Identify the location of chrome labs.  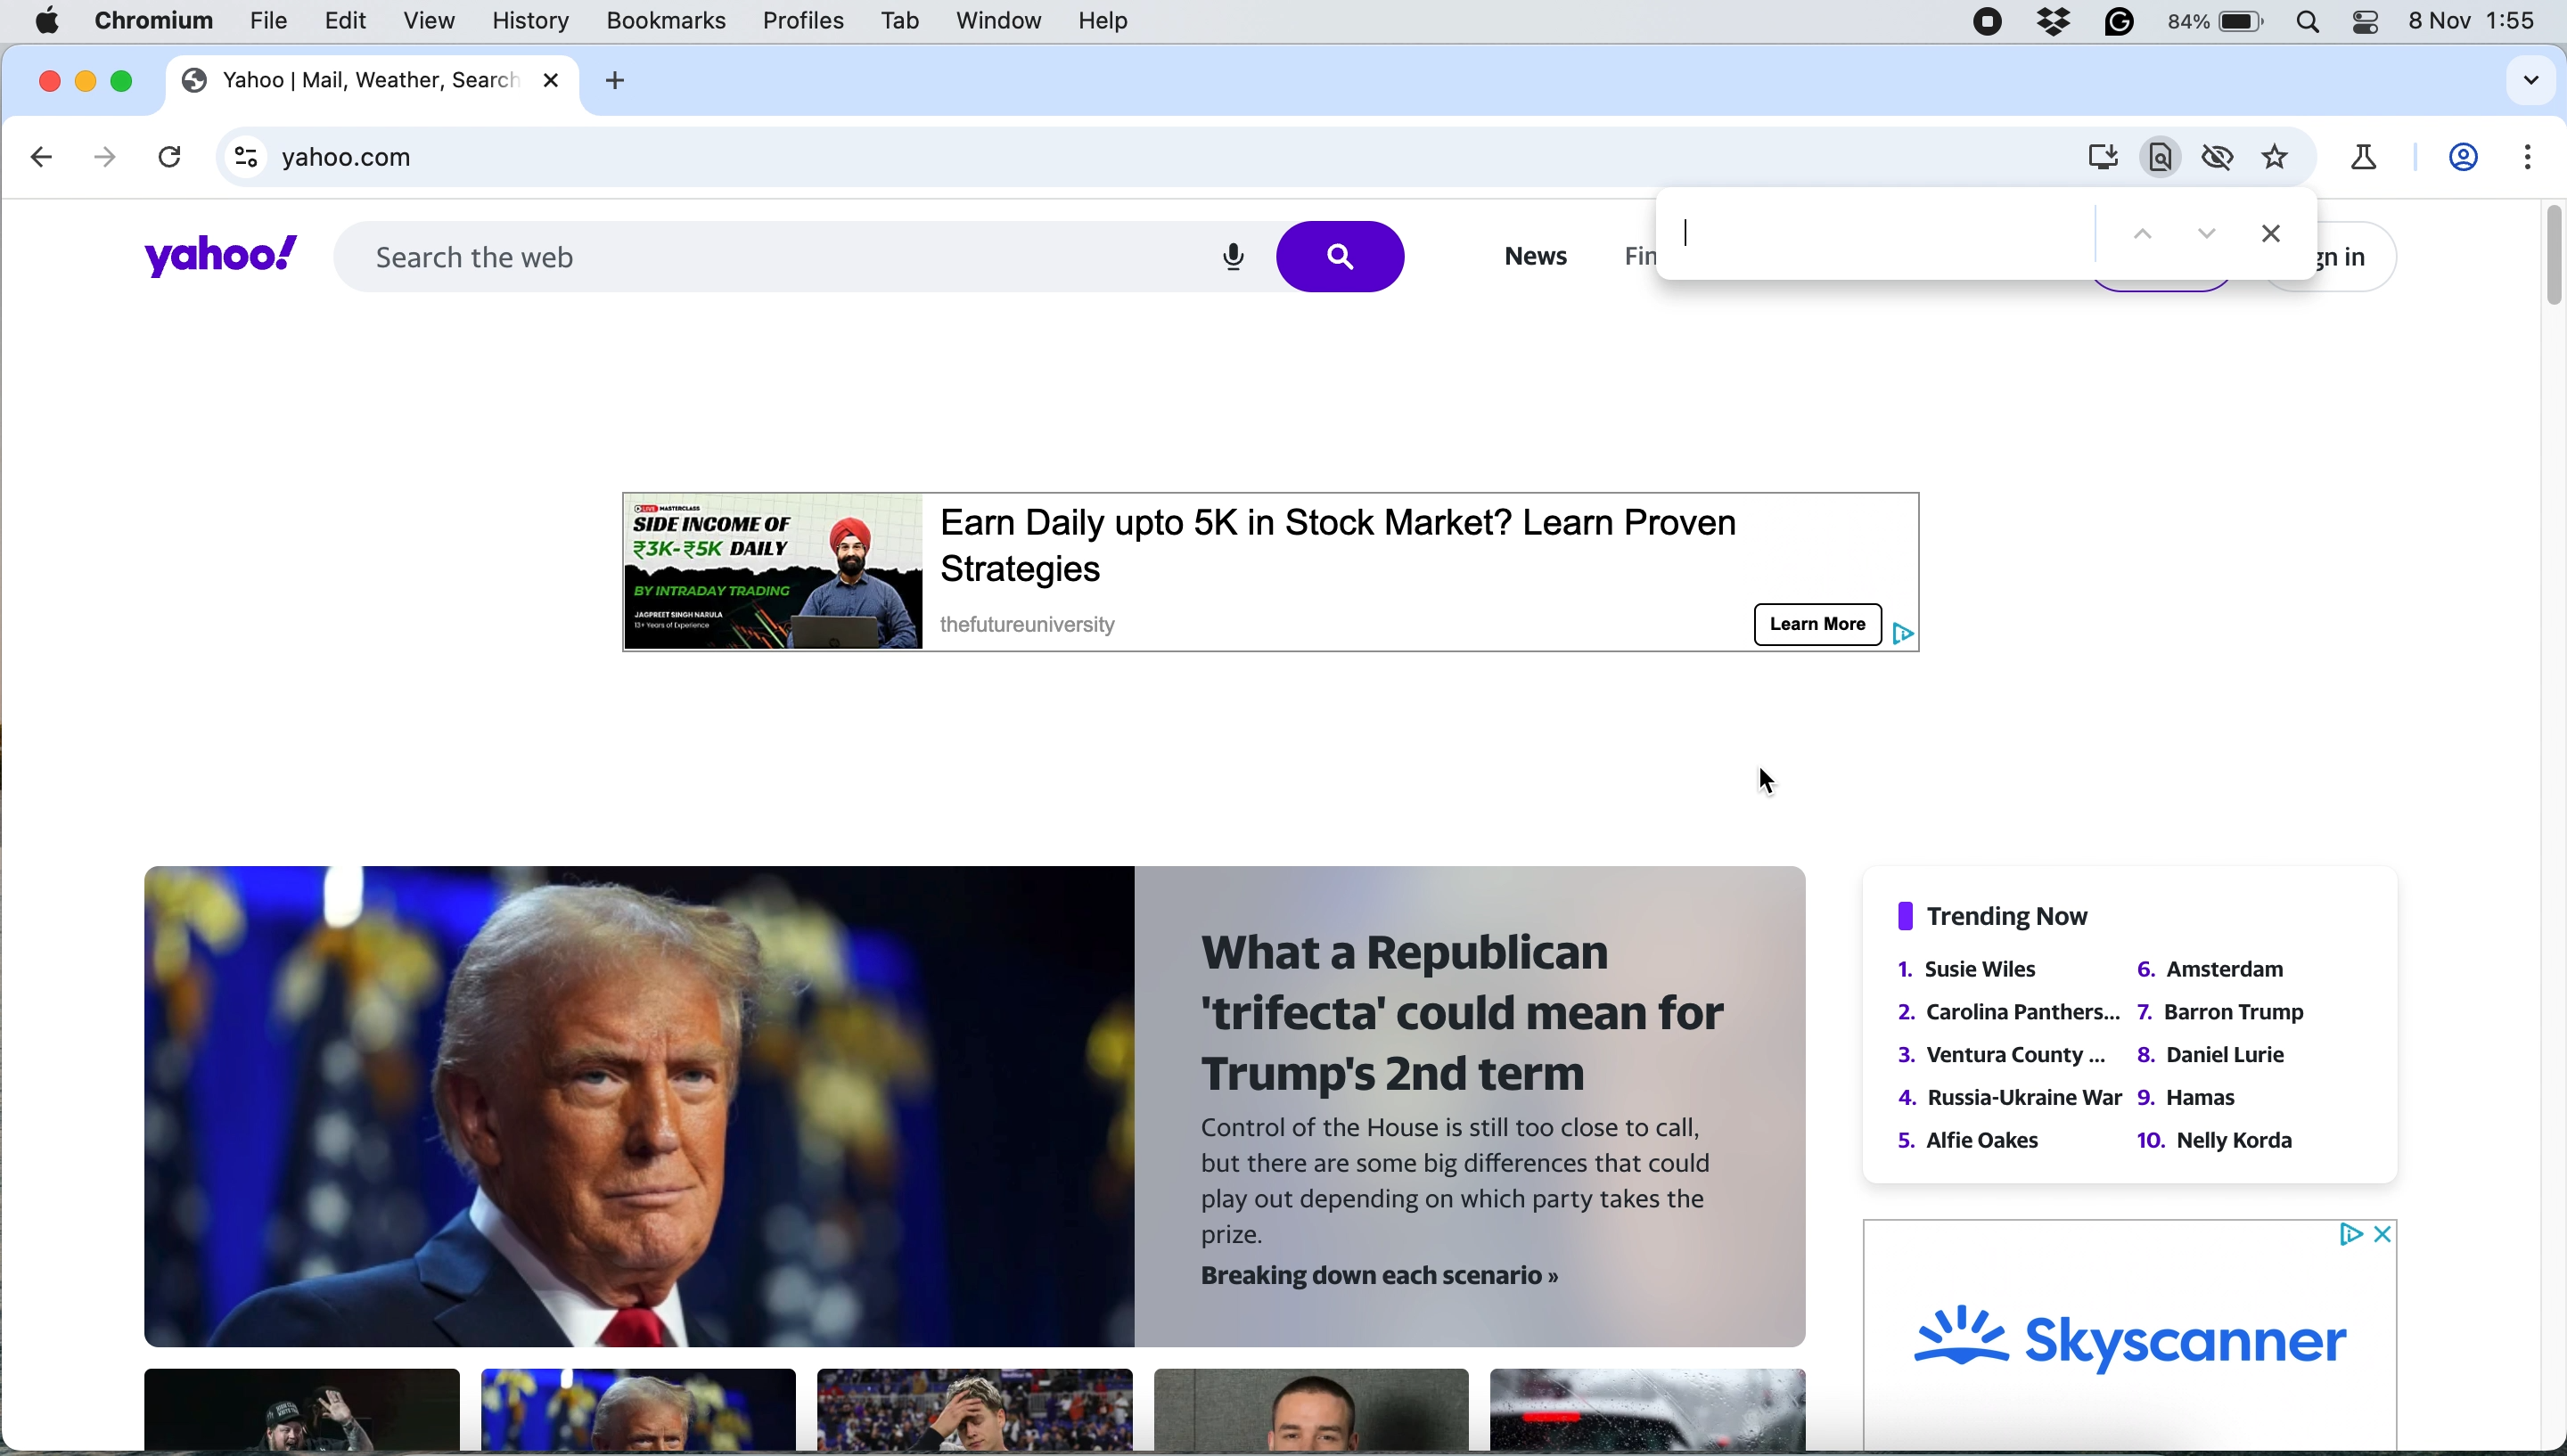
(2372, 161).